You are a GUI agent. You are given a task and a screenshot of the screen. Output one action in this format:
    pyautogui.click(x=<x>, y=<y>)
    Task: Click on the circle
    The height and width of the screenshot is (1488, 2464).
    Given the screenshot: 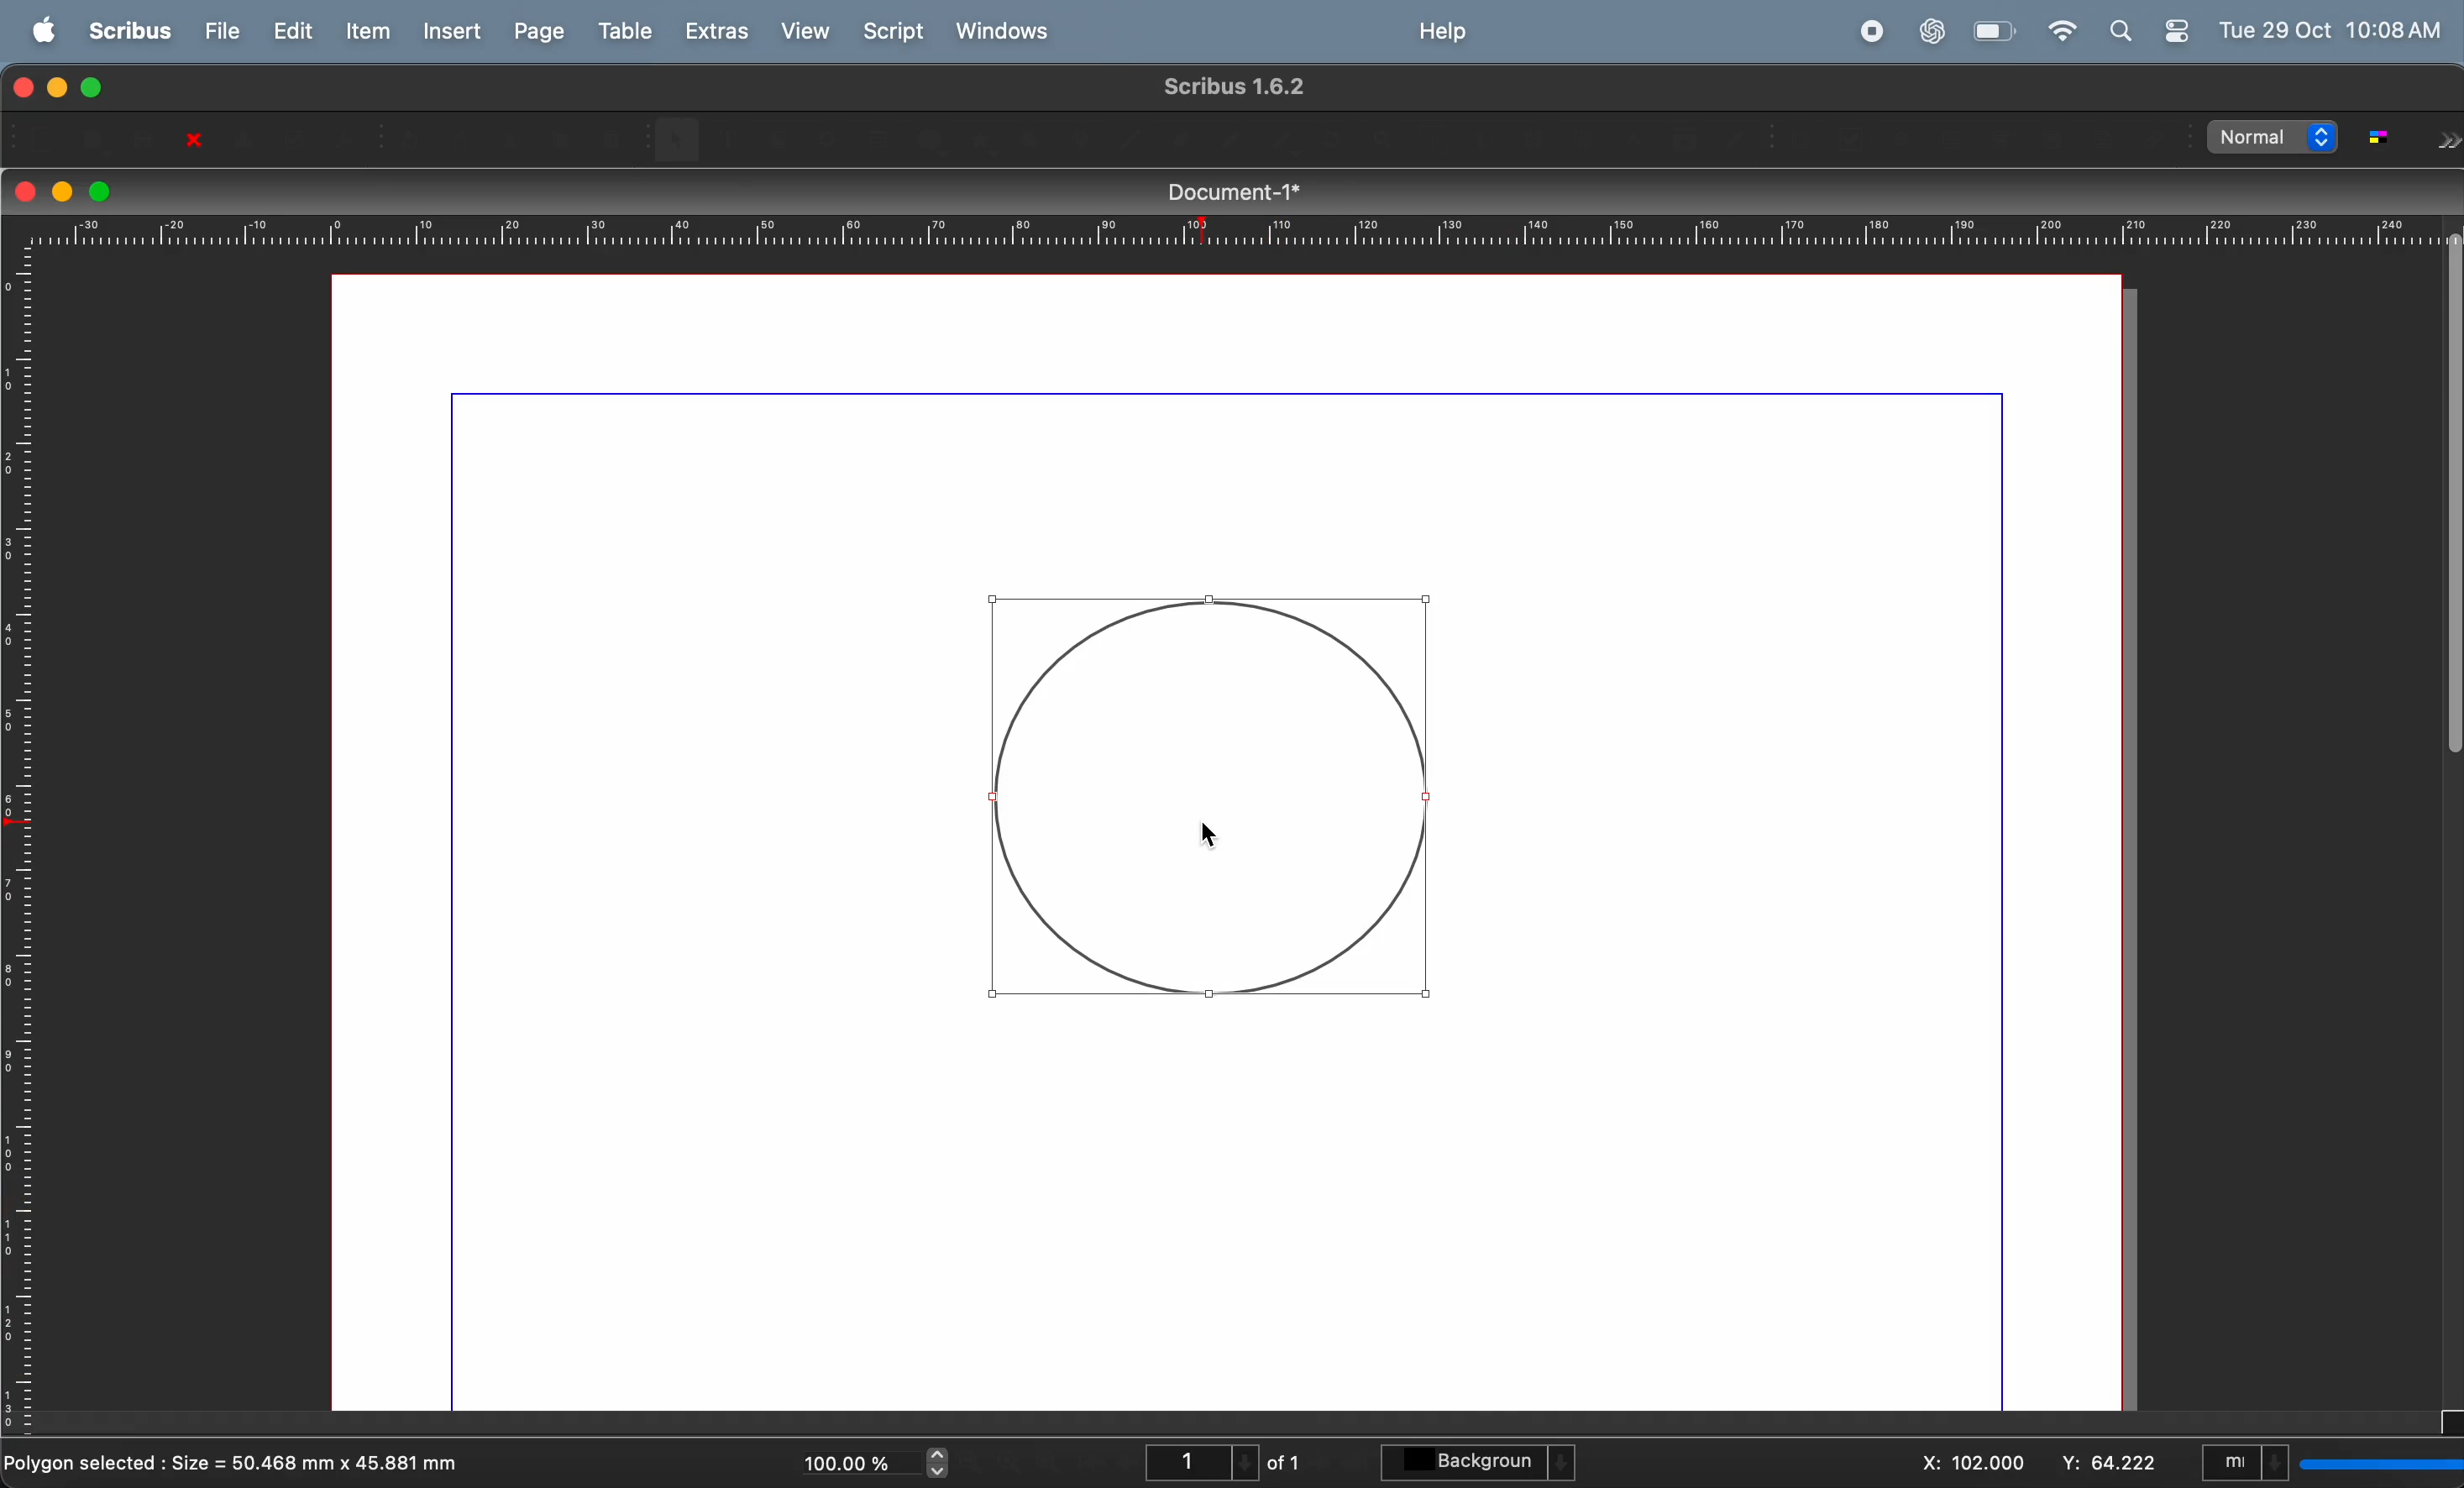 What is the action you would take?
    pyautogui.click(x=1211, y=791)
    